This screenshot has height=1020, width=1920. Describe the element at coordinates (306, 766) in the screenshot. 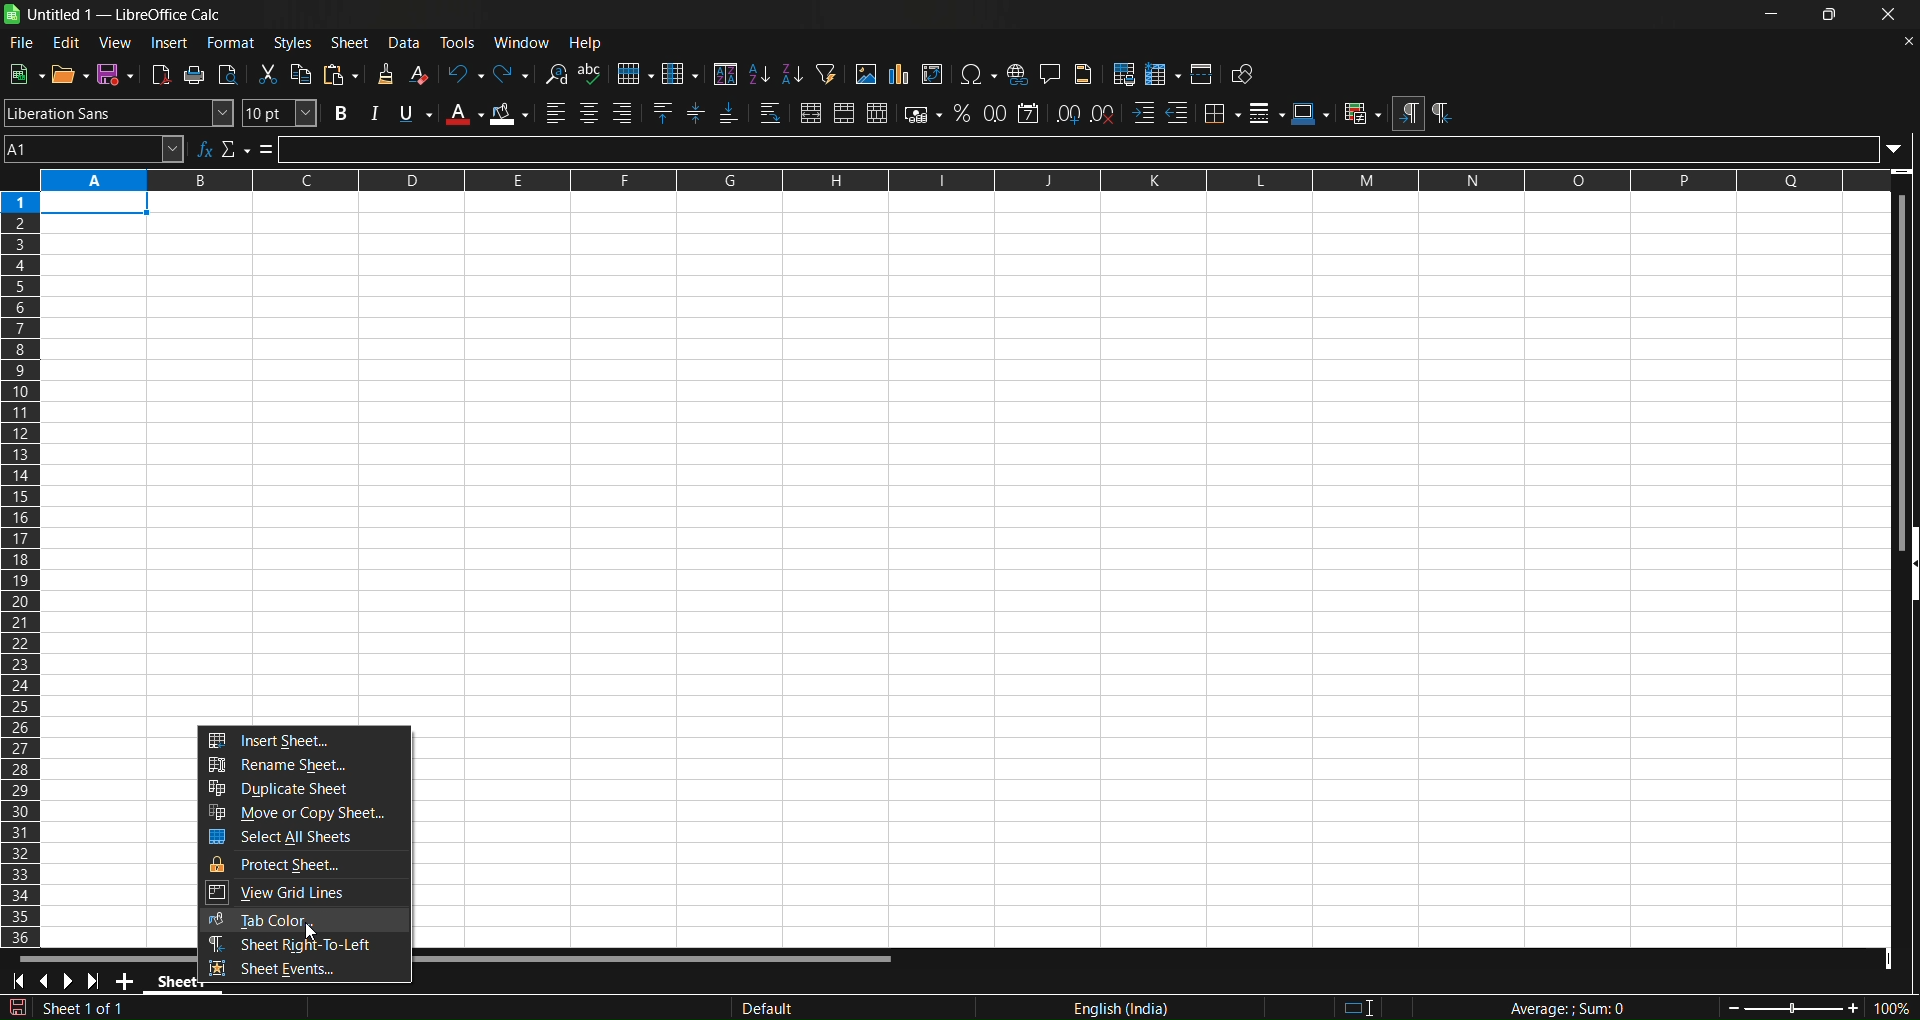

I see `rename sheet` at that location.